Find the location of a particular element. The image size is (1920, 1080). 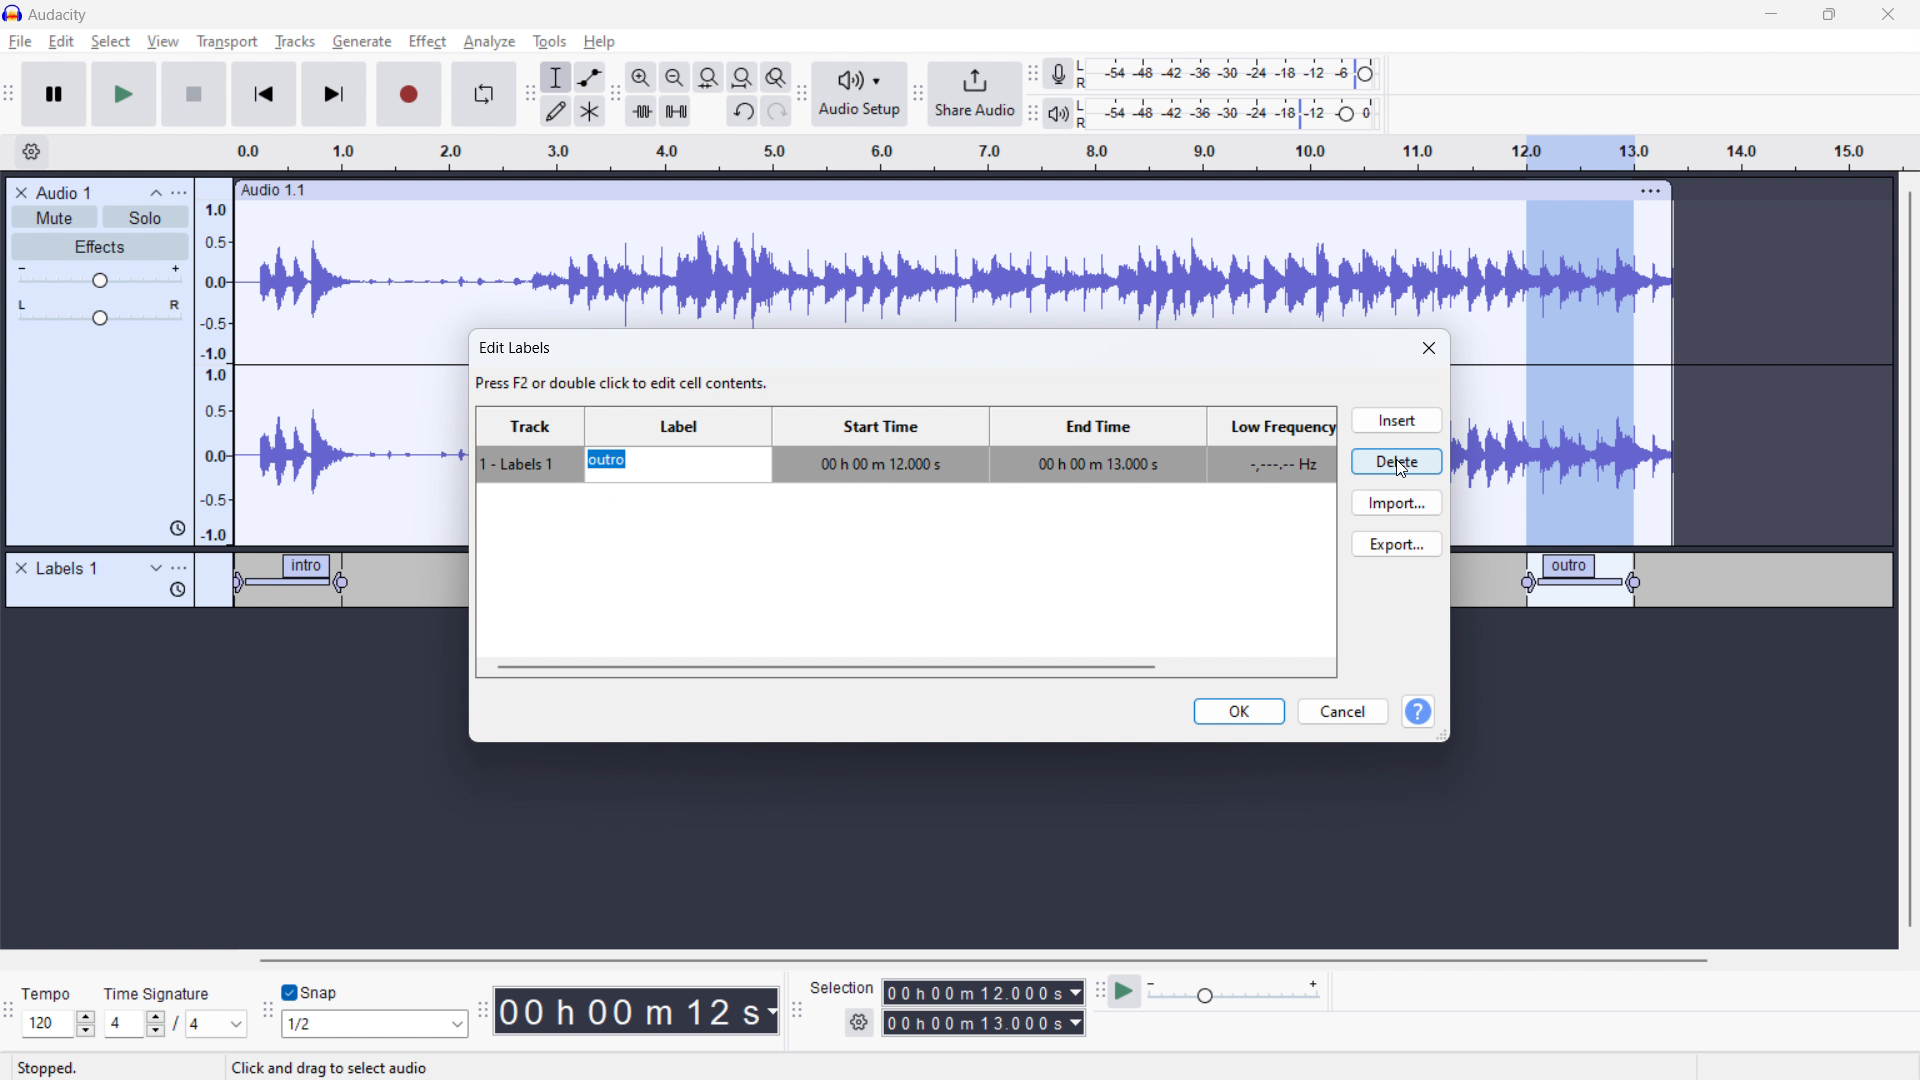

resize is located at coordinates (1443, 735).